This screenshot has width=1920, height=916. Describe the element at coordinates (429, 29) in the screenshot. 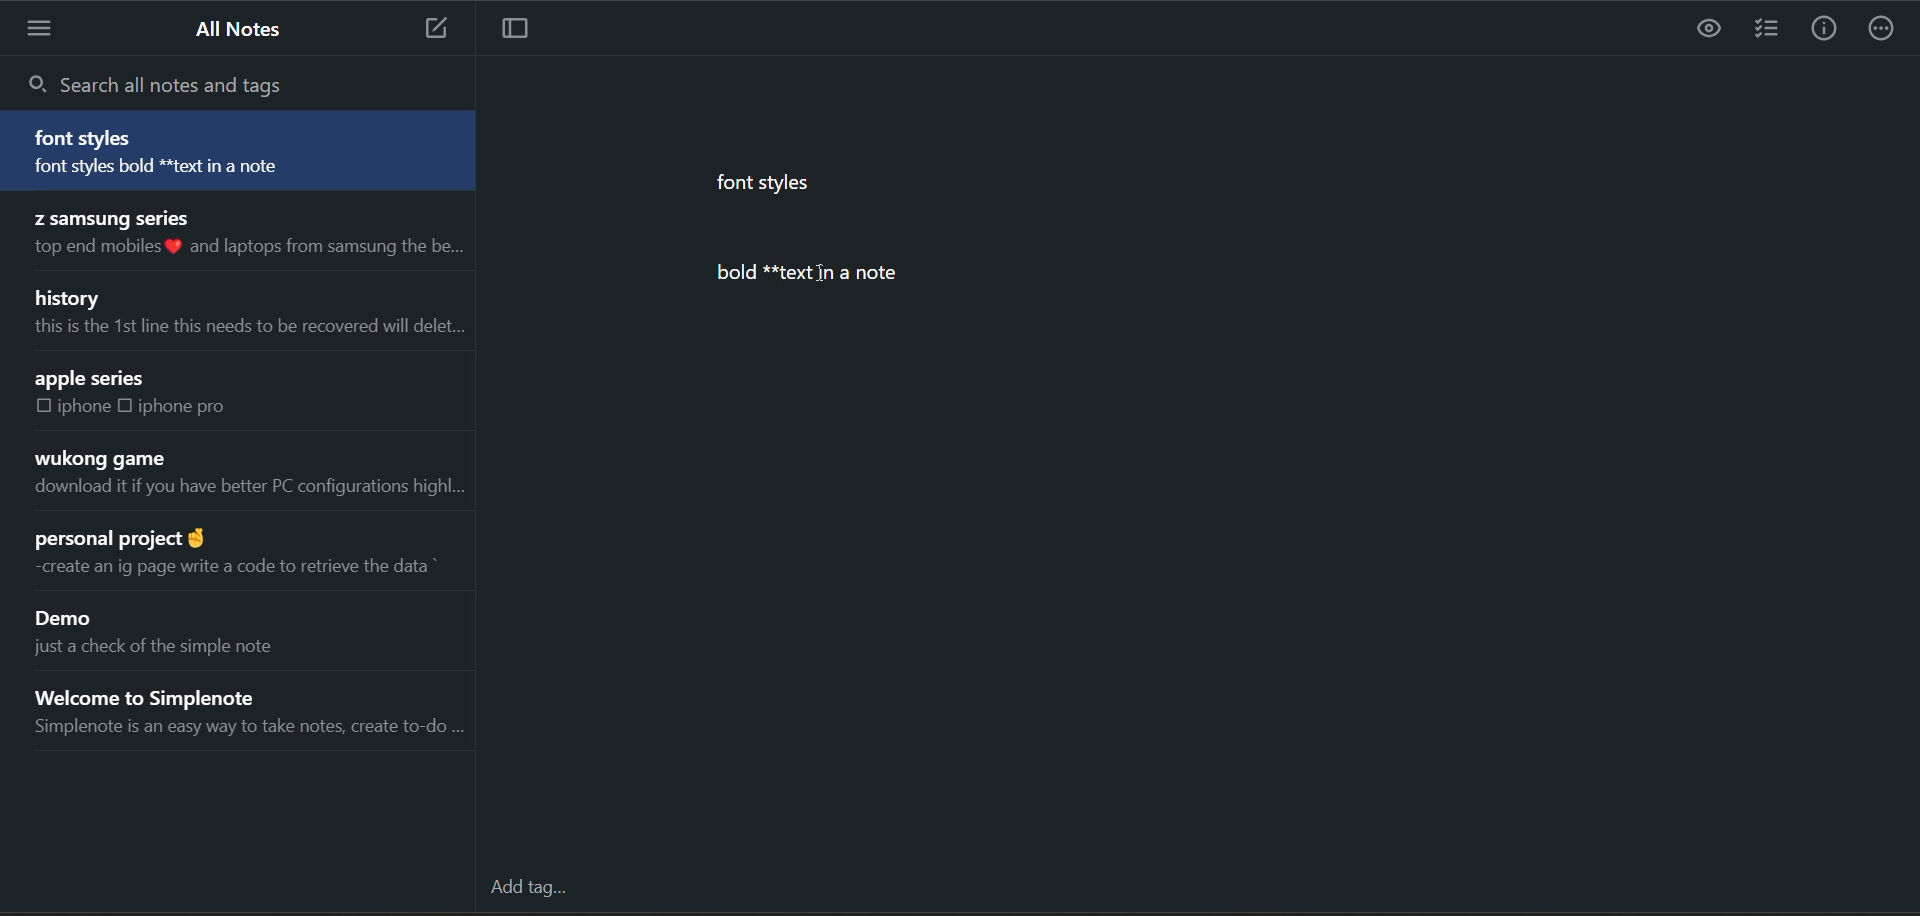

I see `add new note` at that location.